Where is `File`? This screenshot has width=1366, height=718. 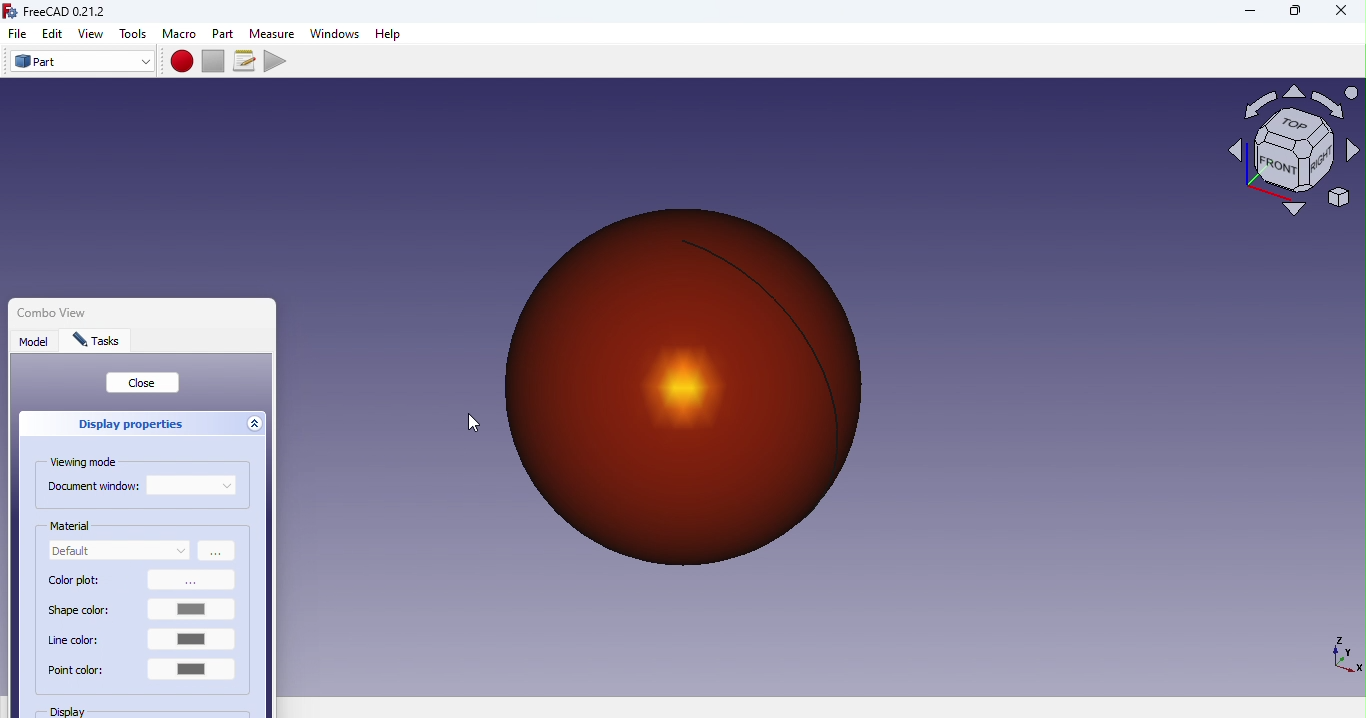
File is located at coordinates (14, 34).